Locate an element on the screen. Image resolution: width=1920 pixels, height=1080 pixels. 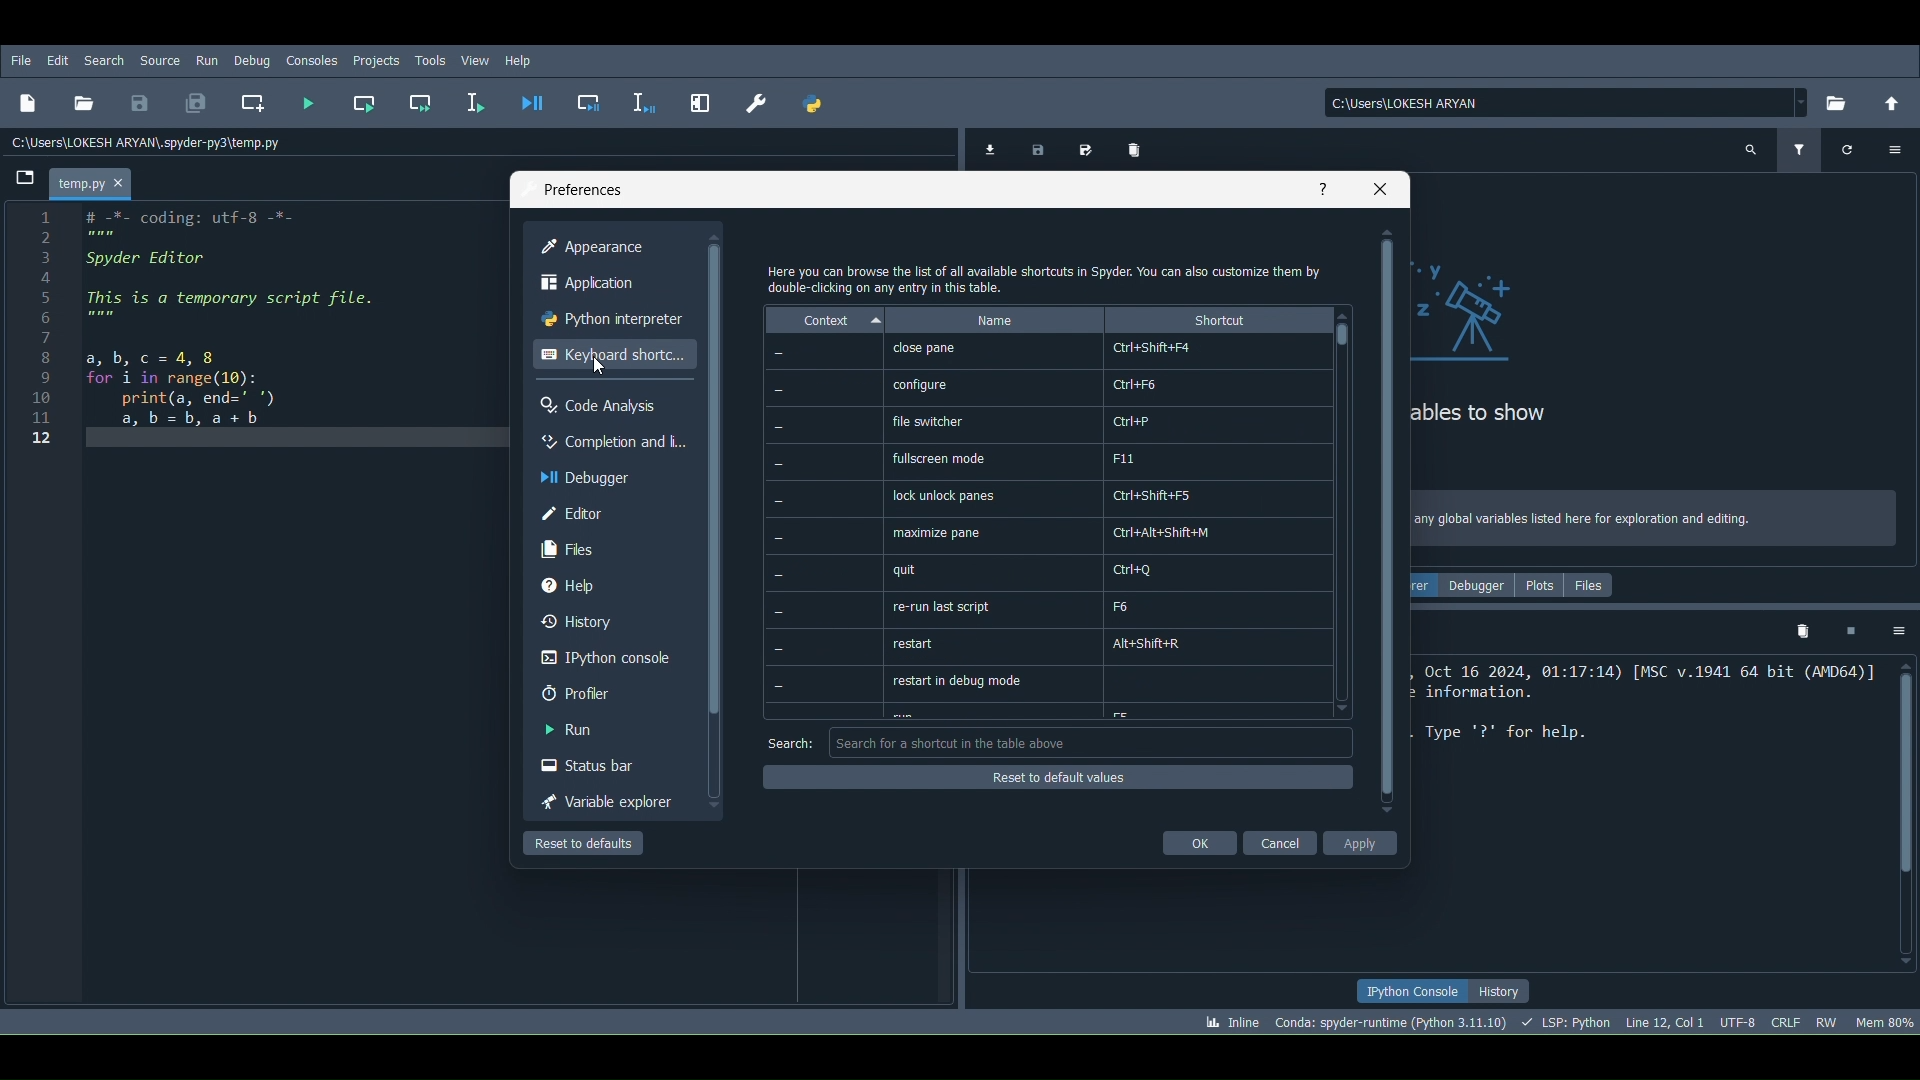
Run current cell (Ctrl + Return) is located at coordinates (364, 100).